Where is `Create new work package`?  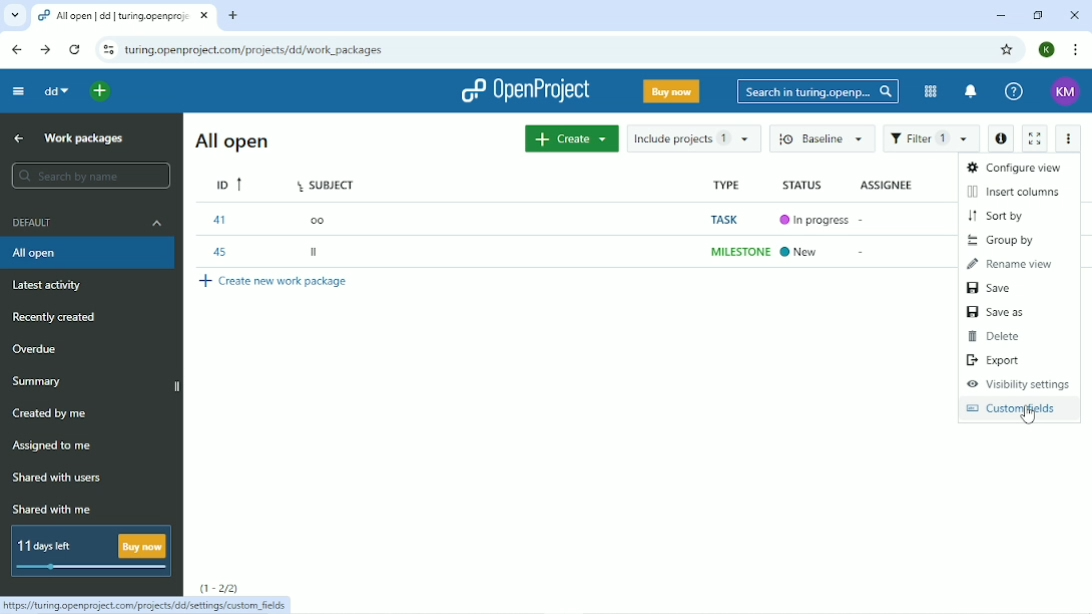 Create new work package is located at coordinates (278, 281).